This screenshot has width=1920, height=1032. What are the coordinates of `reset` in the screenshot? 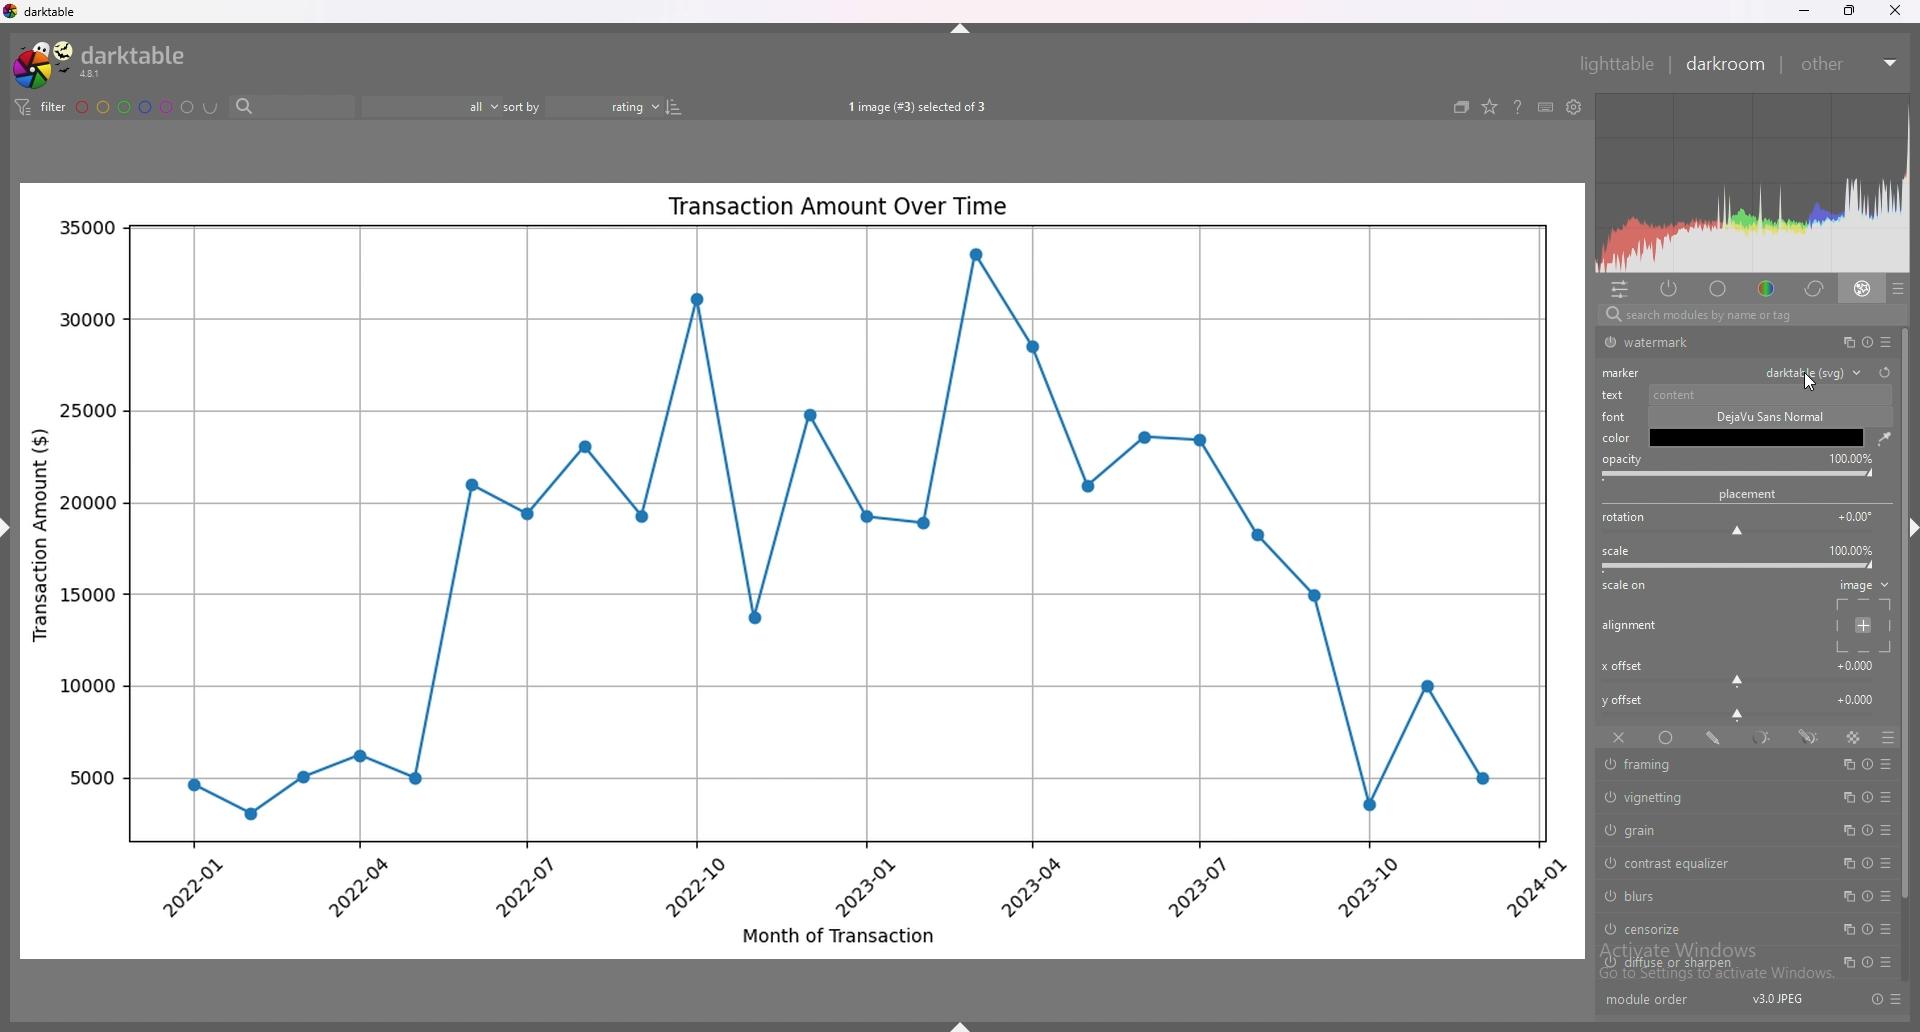 It's located at (1866, 830).